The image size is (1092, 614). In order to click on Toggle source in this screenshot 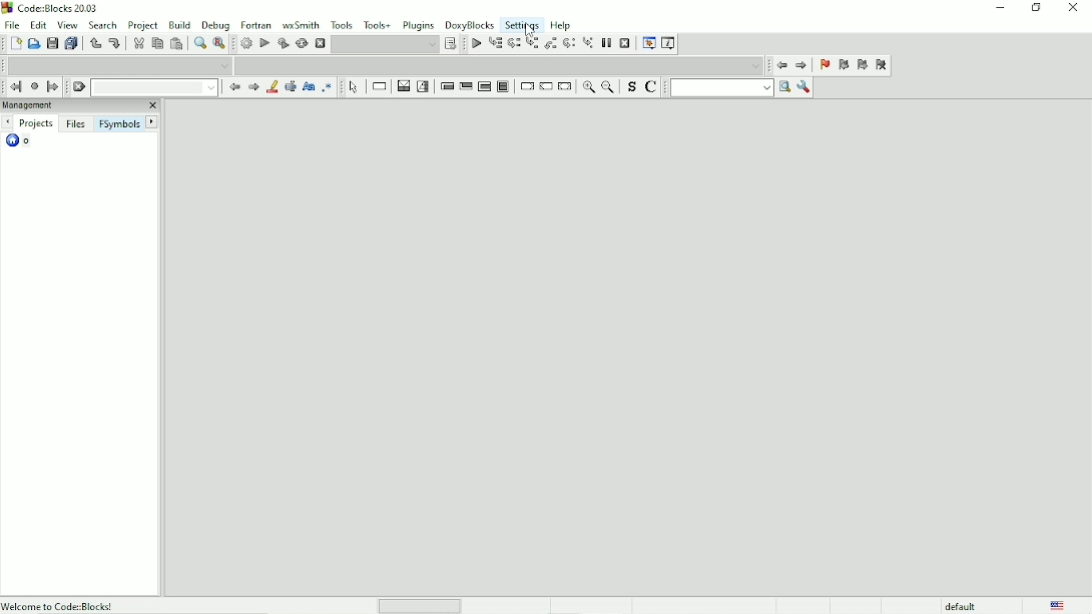, I will do `click(630, 89)`.